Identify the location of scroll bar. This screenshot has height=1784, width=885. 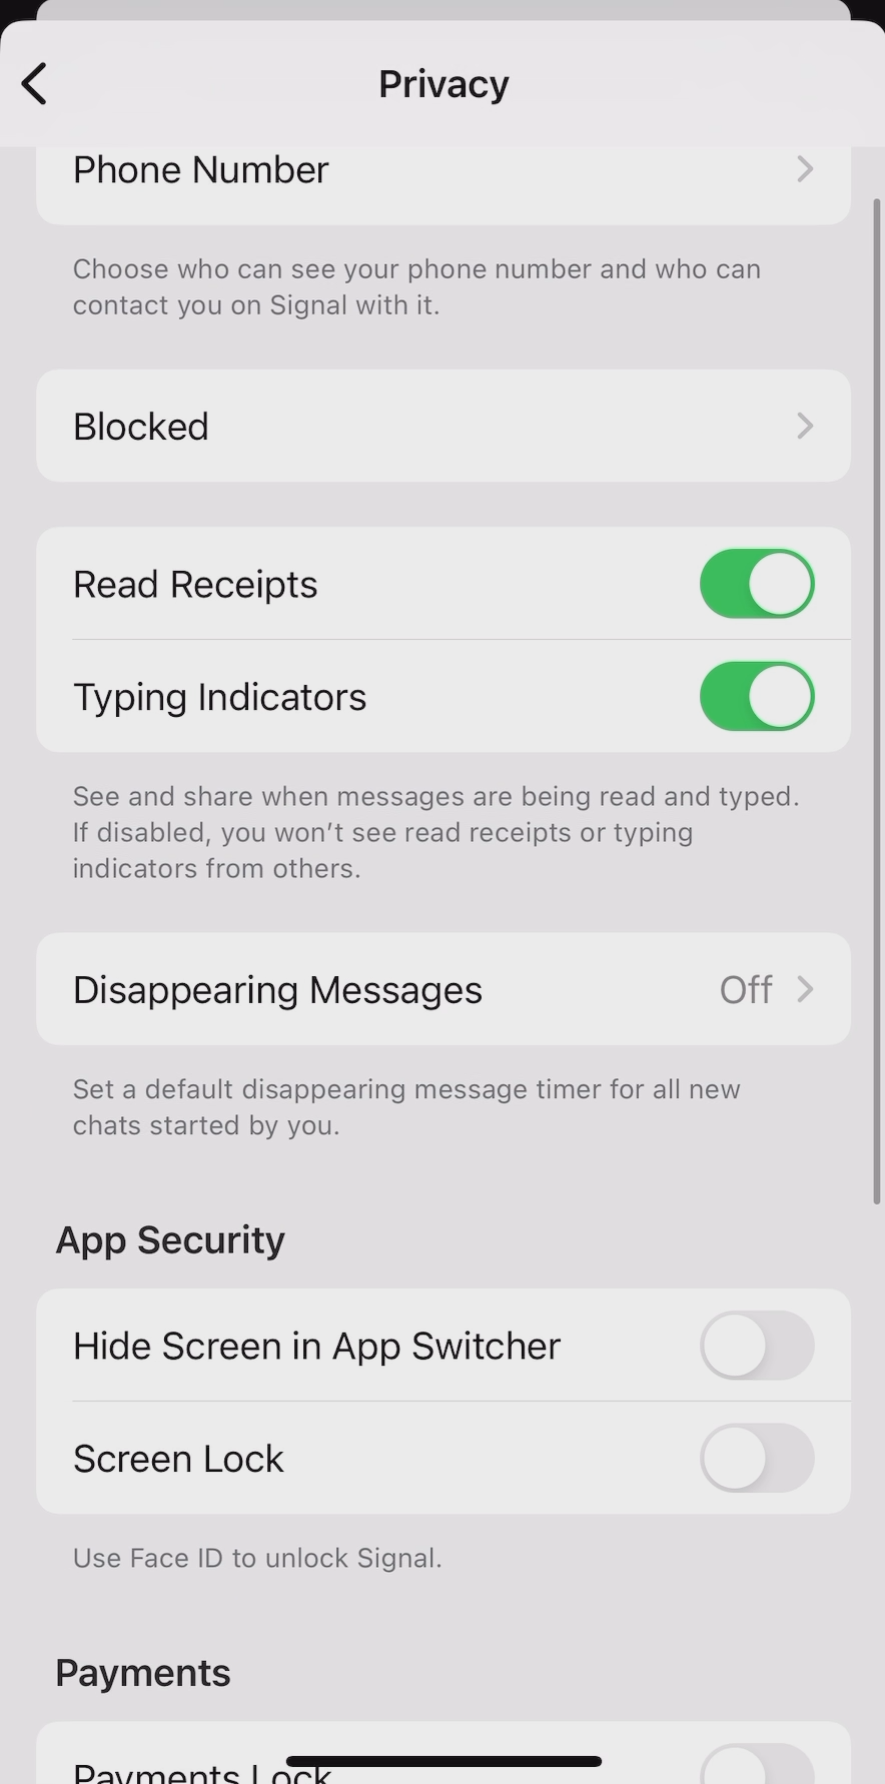
(878, 700).